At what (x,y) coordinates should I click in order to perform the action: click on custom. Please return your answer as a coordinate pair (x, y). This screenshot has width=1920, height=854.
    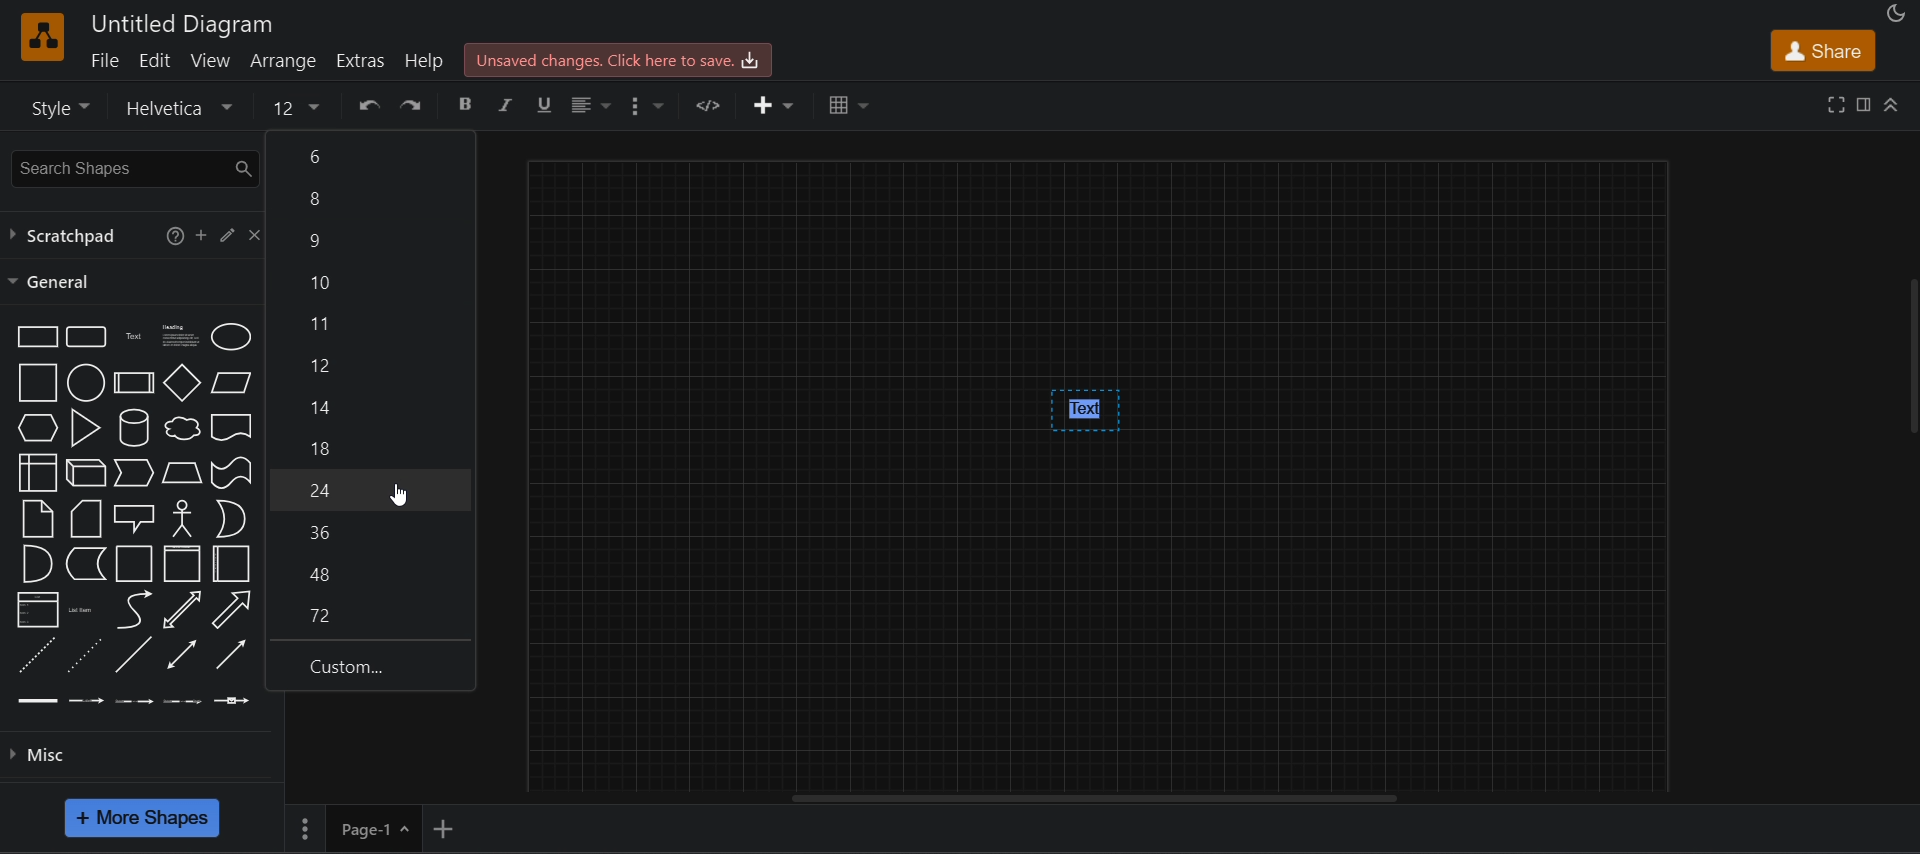
    Looking at the image, I should click on (370, 667).